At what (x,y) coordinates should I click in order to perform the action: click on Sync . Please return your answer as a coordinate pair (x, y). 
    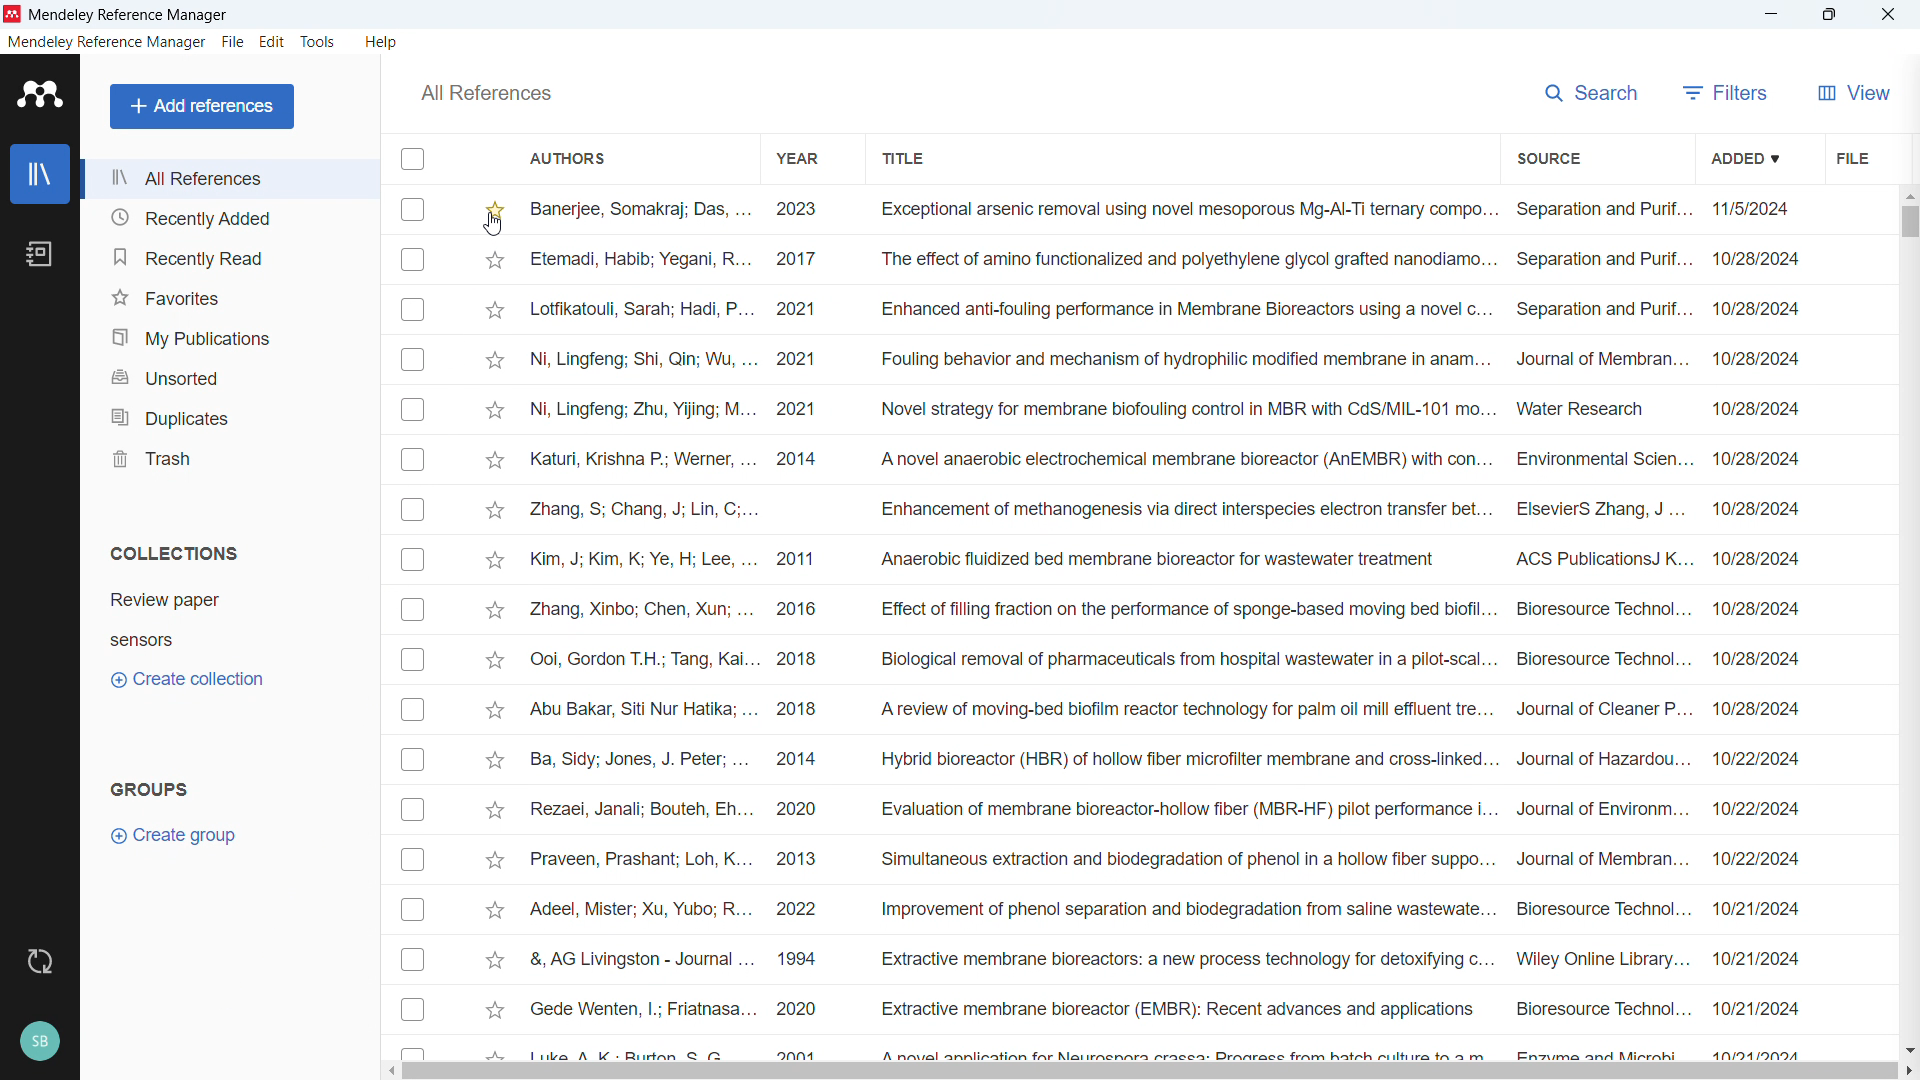
    Looking at the image, I should click on (38, 961).